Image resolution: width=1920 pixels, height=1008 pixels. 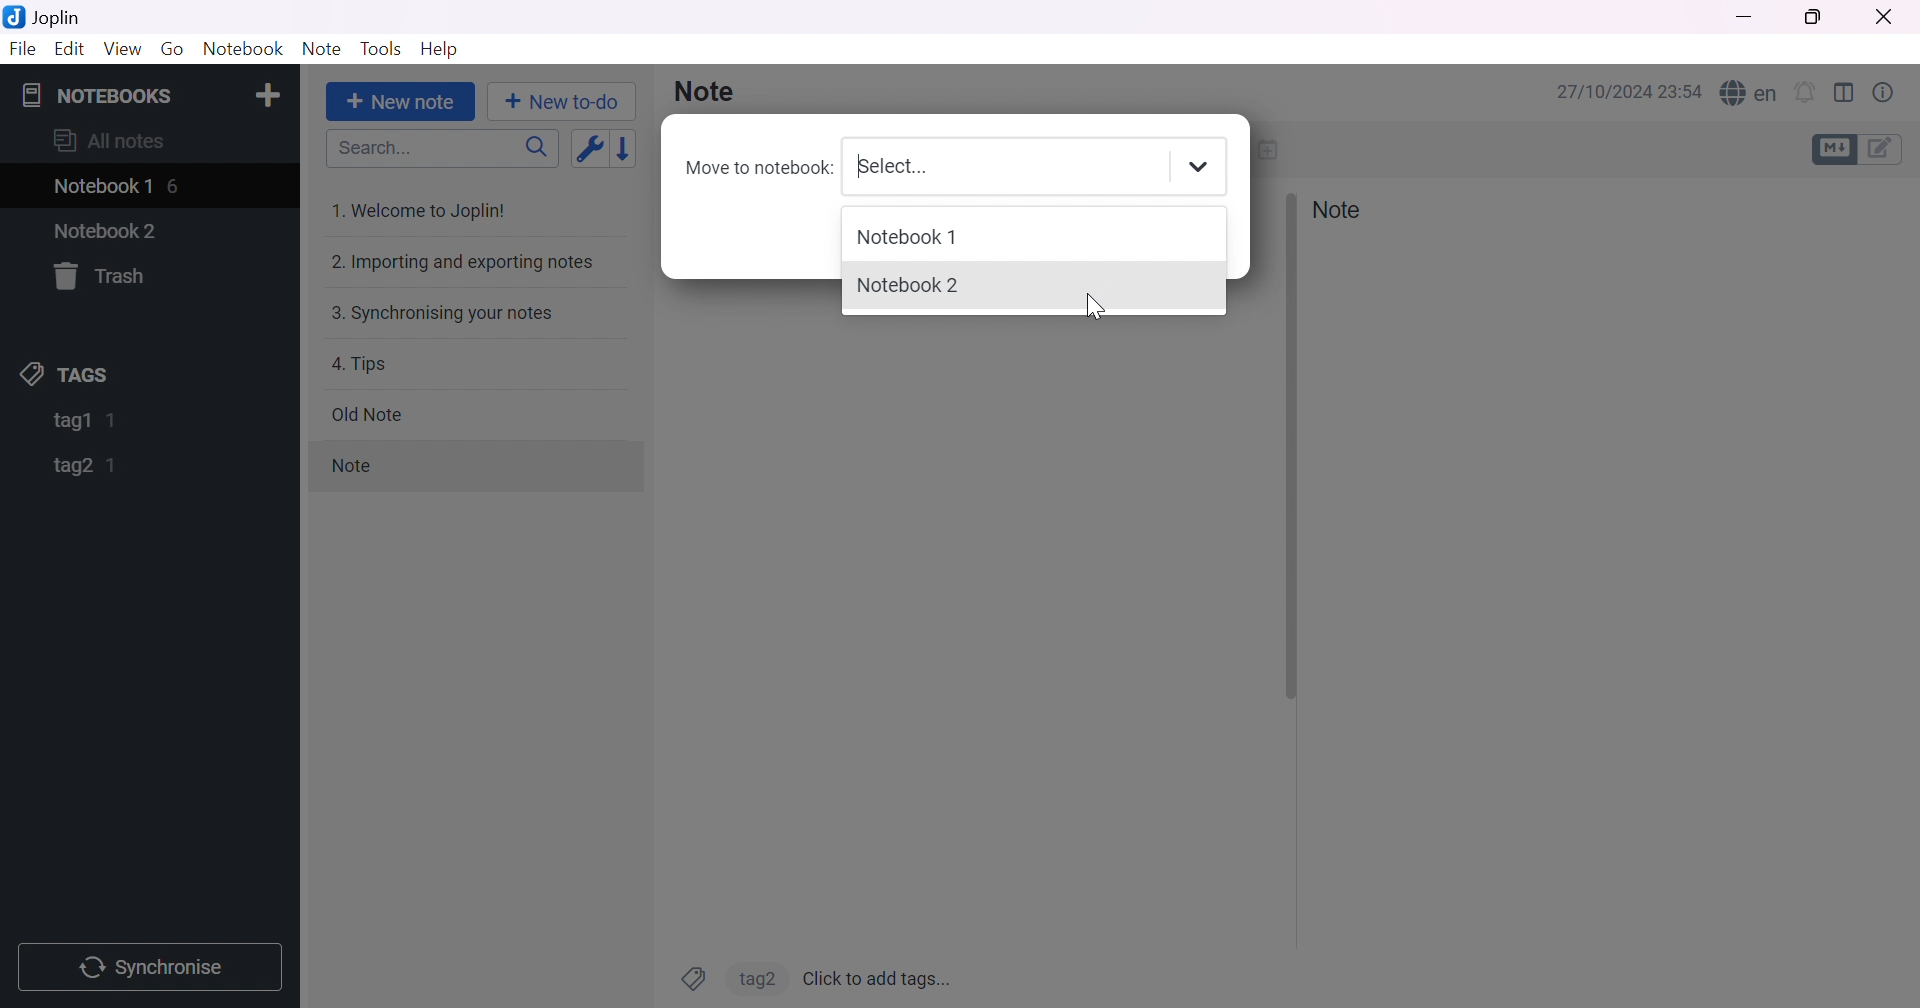 What do you see at coordinates (879, 976) in the screenshot?
I see `Click to add tags` at bounding box center [879, 976].